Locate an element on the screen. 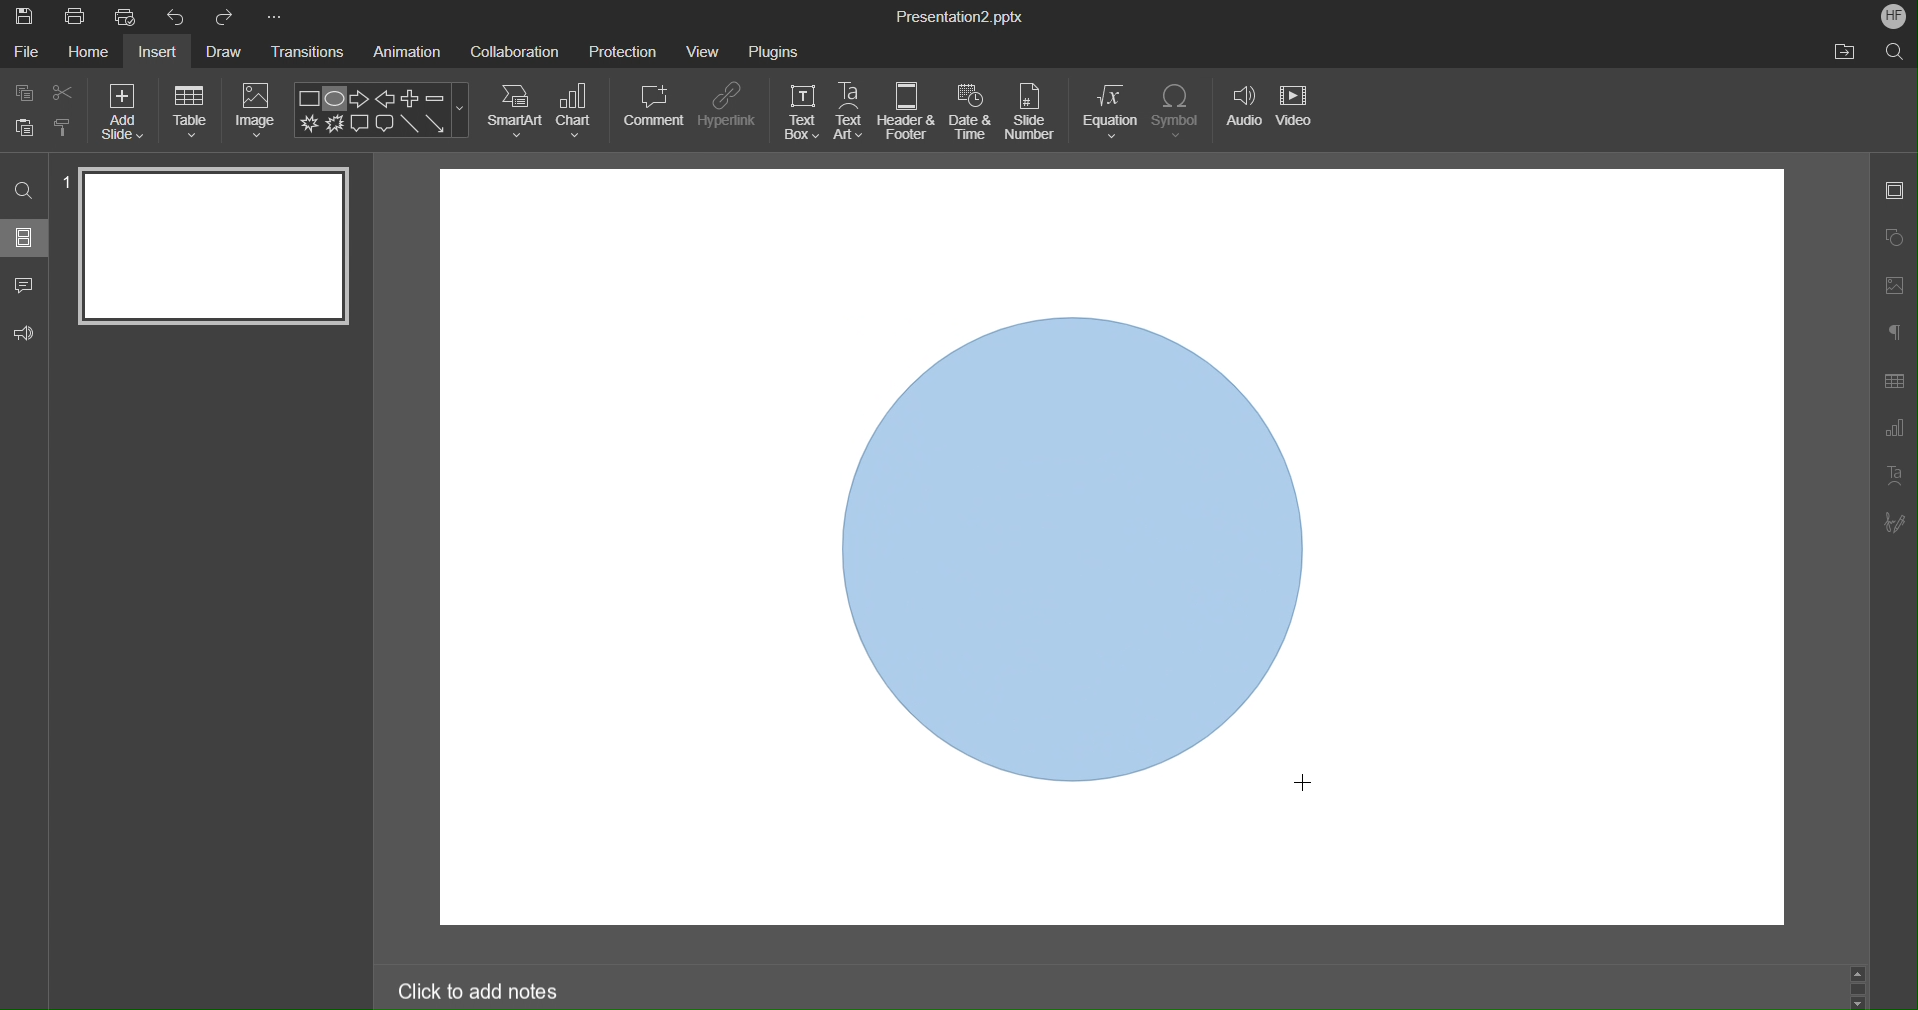 The width and height of the screenshot is (1918, 1010). Account is located at coordinates (1890, 15).